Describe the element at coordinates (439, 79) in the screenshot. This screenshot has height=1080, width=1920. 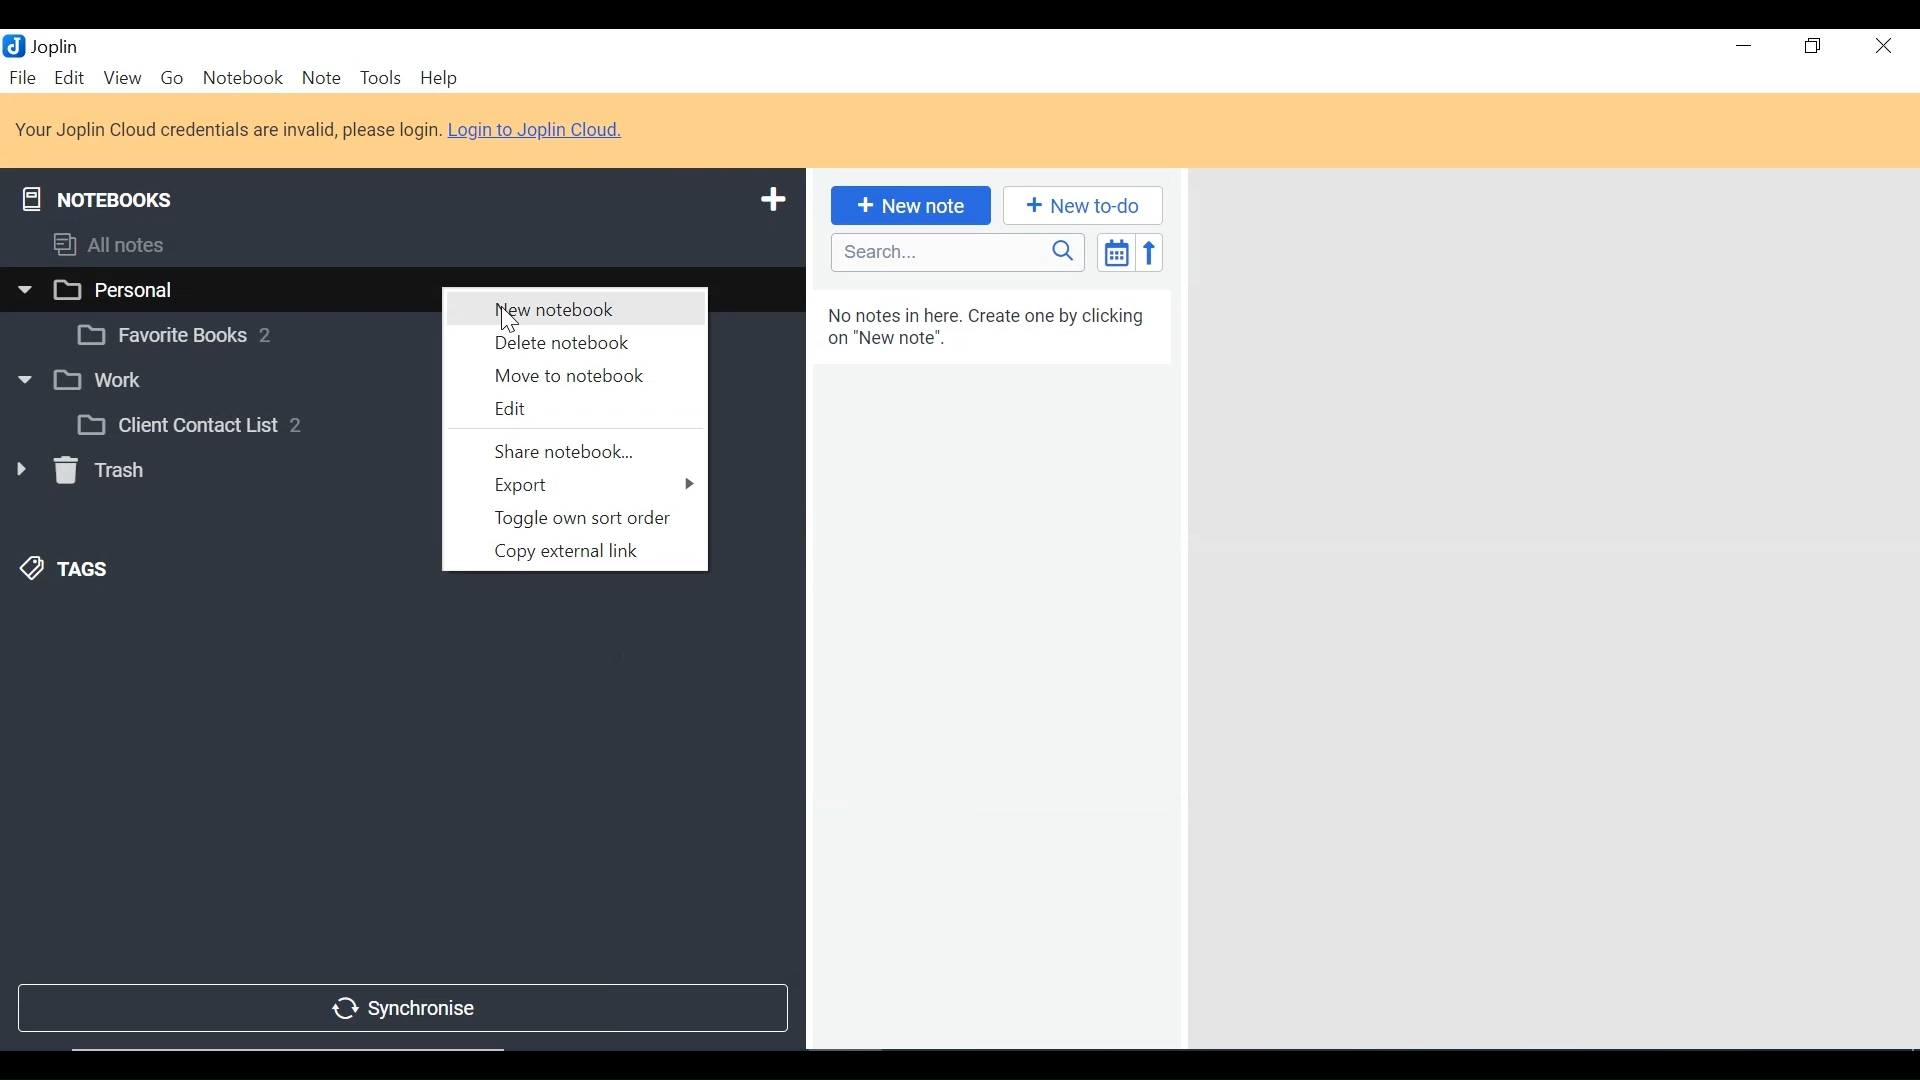
I see `Help` at that location.